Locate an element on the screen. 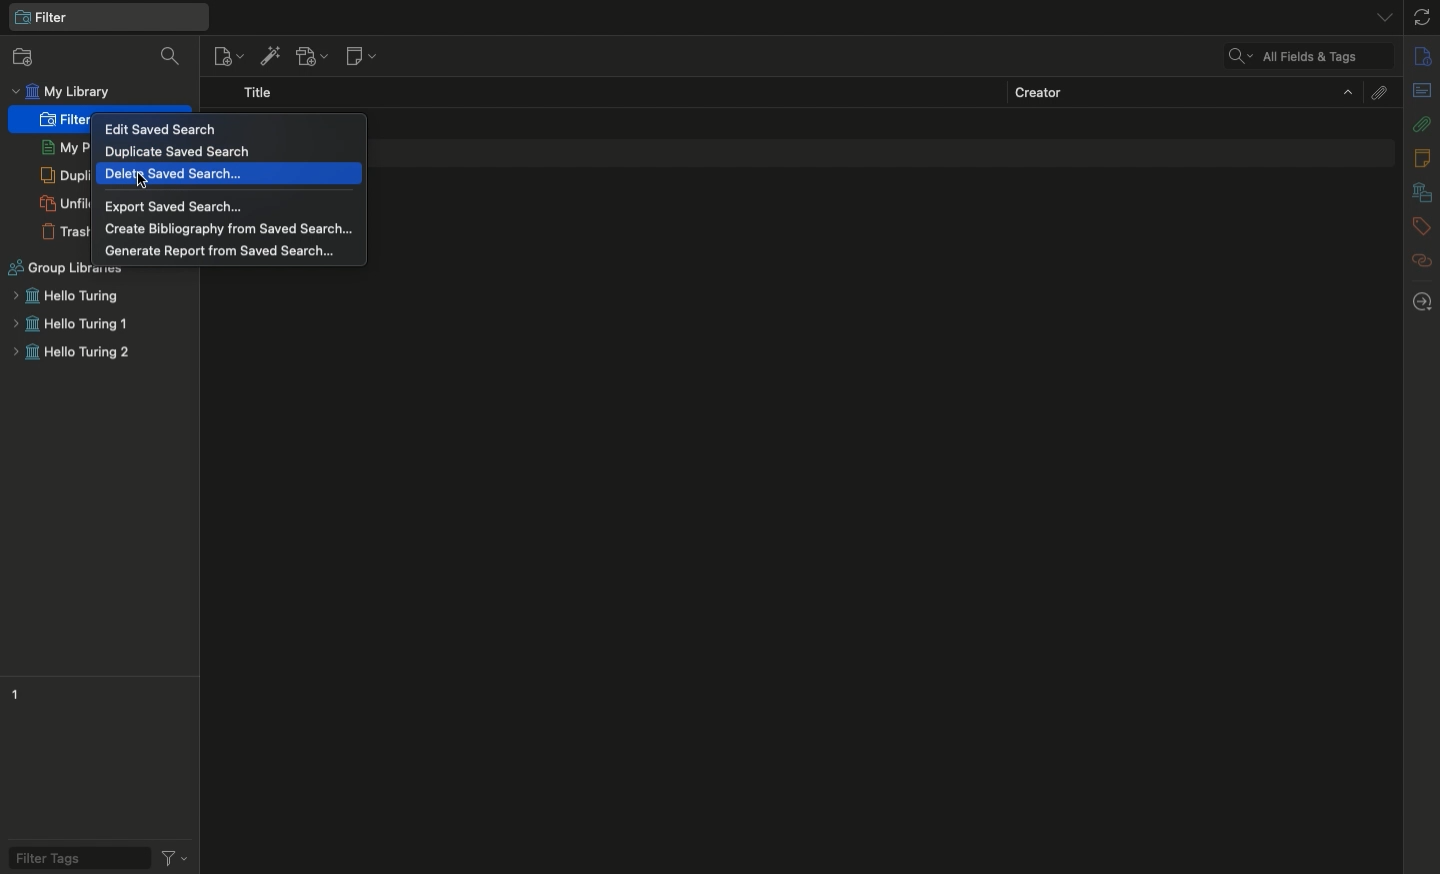 This screenshot has height=874, width=1440. Libraries and collections is located at coordinates (1422, 194).